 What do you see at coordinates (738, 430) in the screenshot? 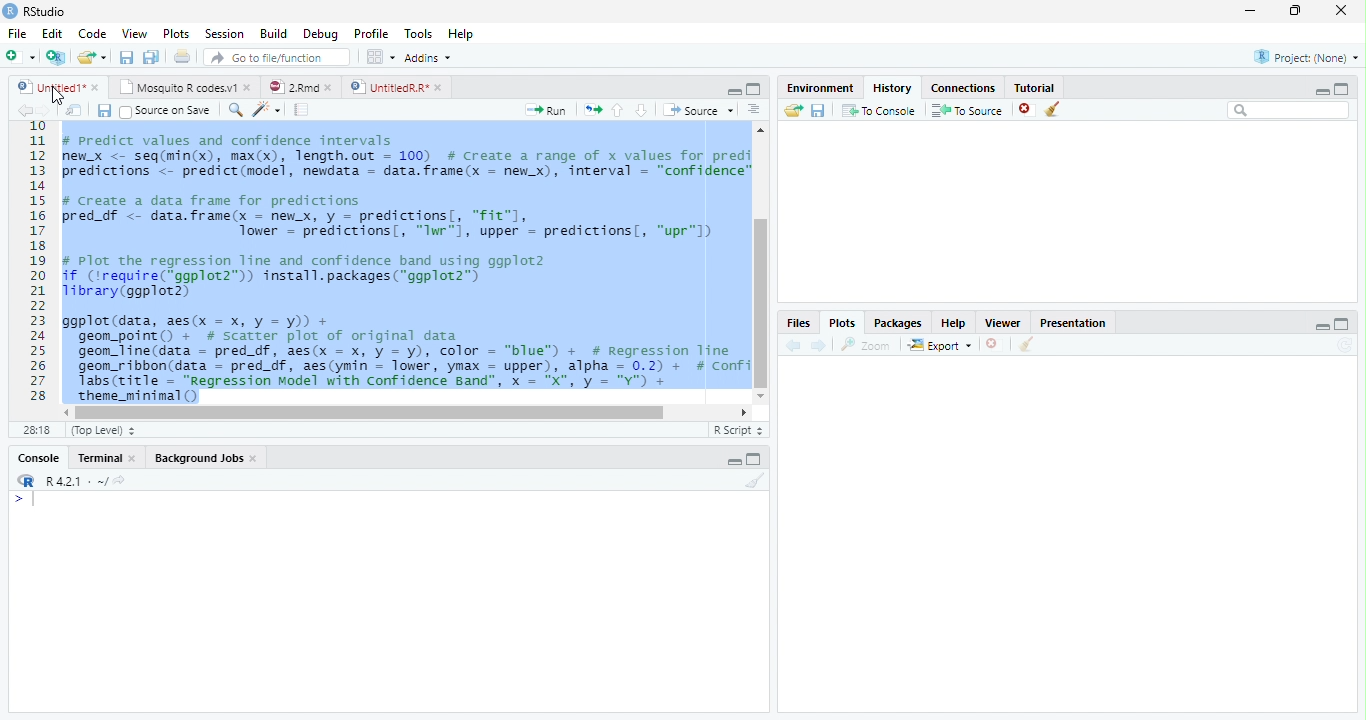
I see `R script` at bounding box center [738, 430].